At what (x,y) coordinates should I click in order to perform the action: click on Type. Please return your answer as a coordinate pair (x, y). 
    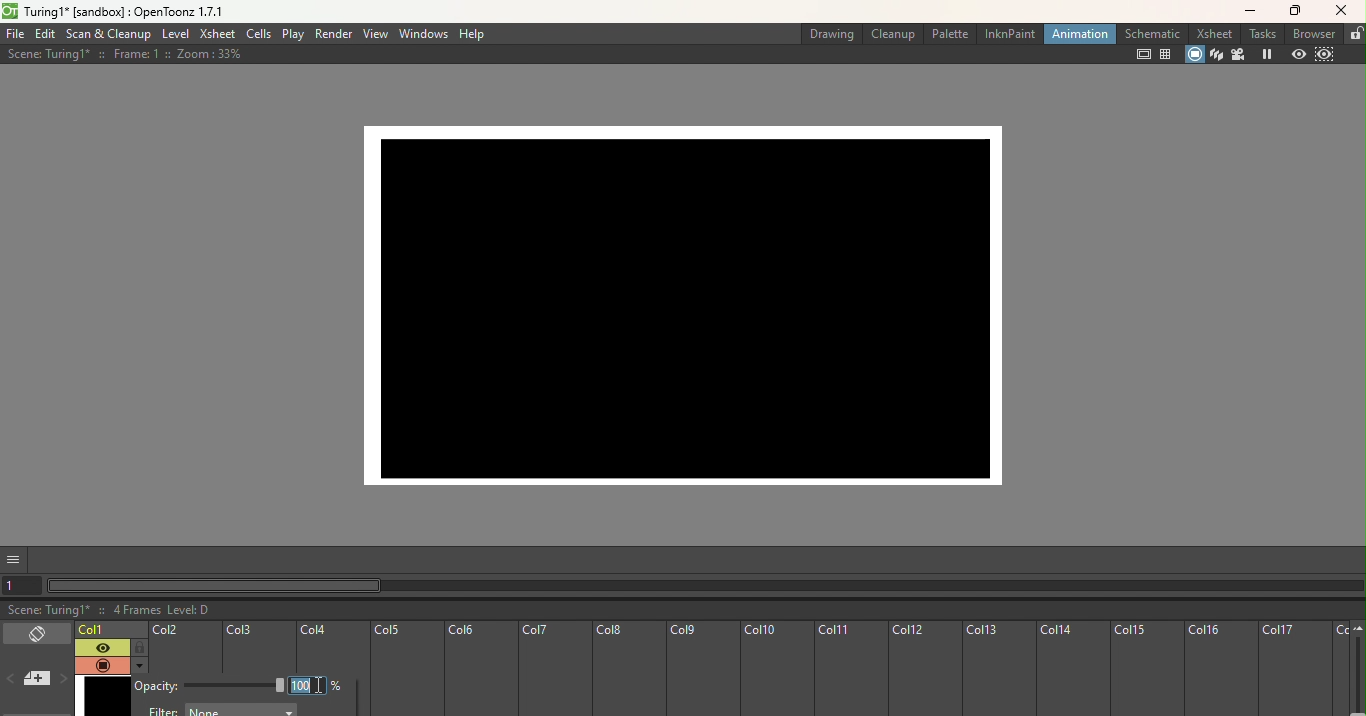
    Looking at the image, I should click on (307, 684).